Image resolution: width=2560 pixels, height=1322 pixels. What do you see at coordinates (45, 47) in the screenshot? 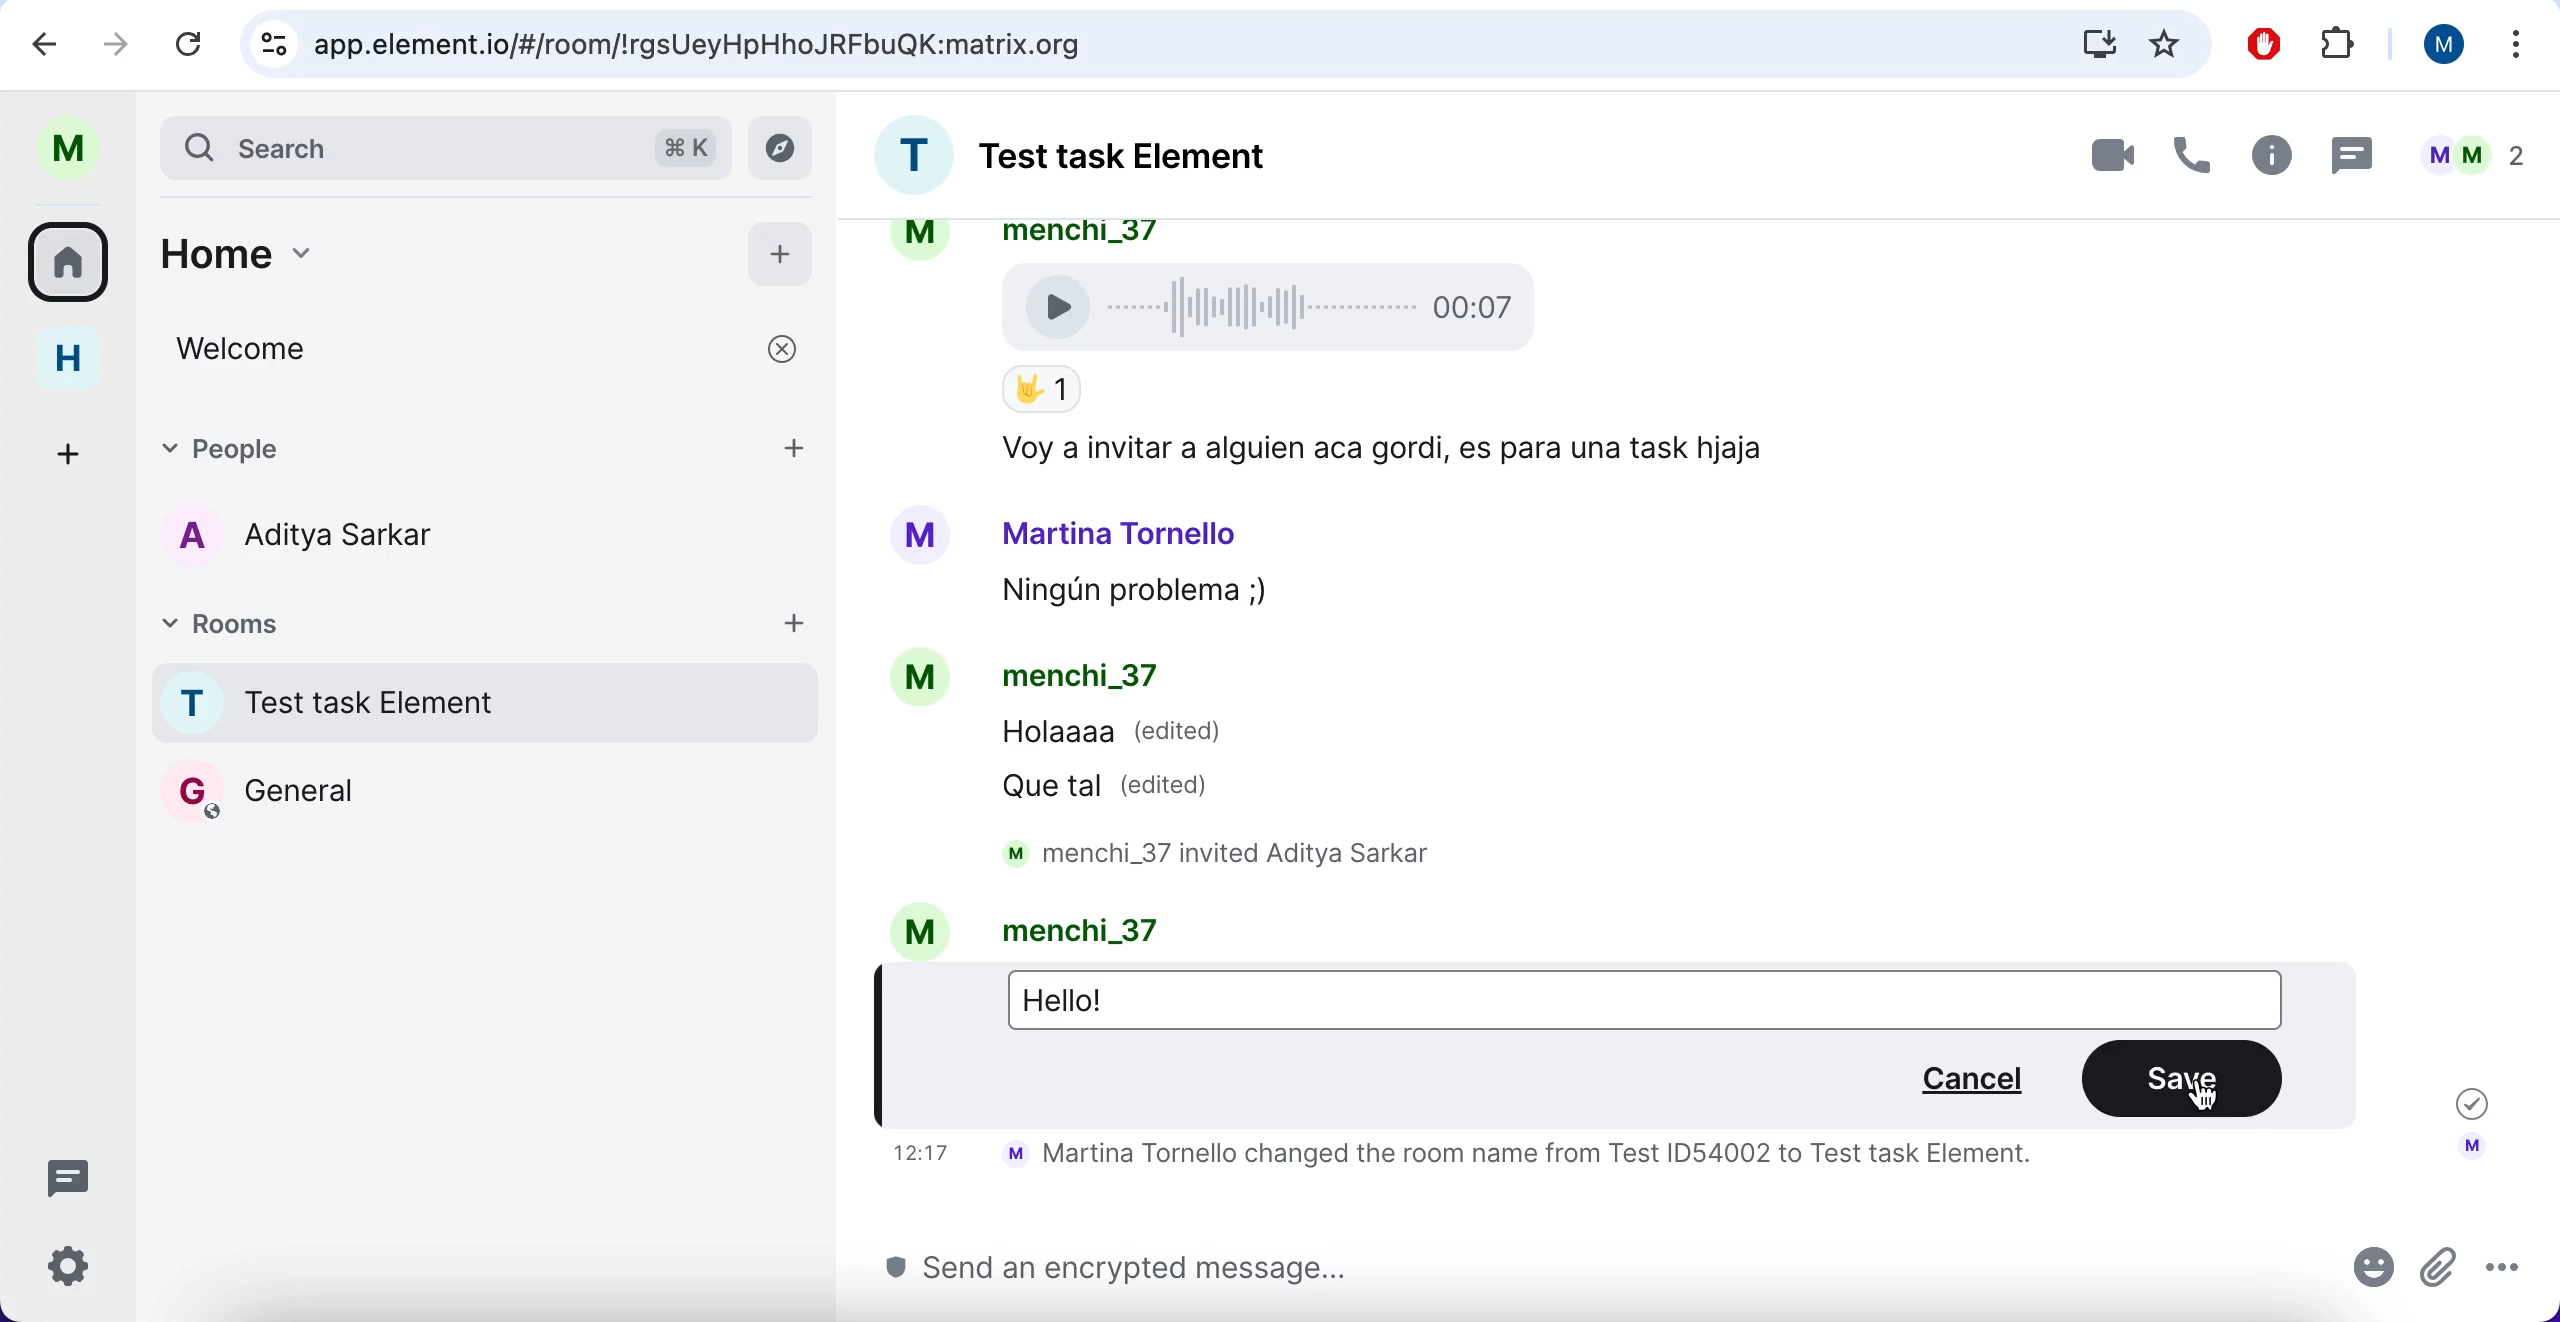
I see `backward` at bounding box center [45, 47].